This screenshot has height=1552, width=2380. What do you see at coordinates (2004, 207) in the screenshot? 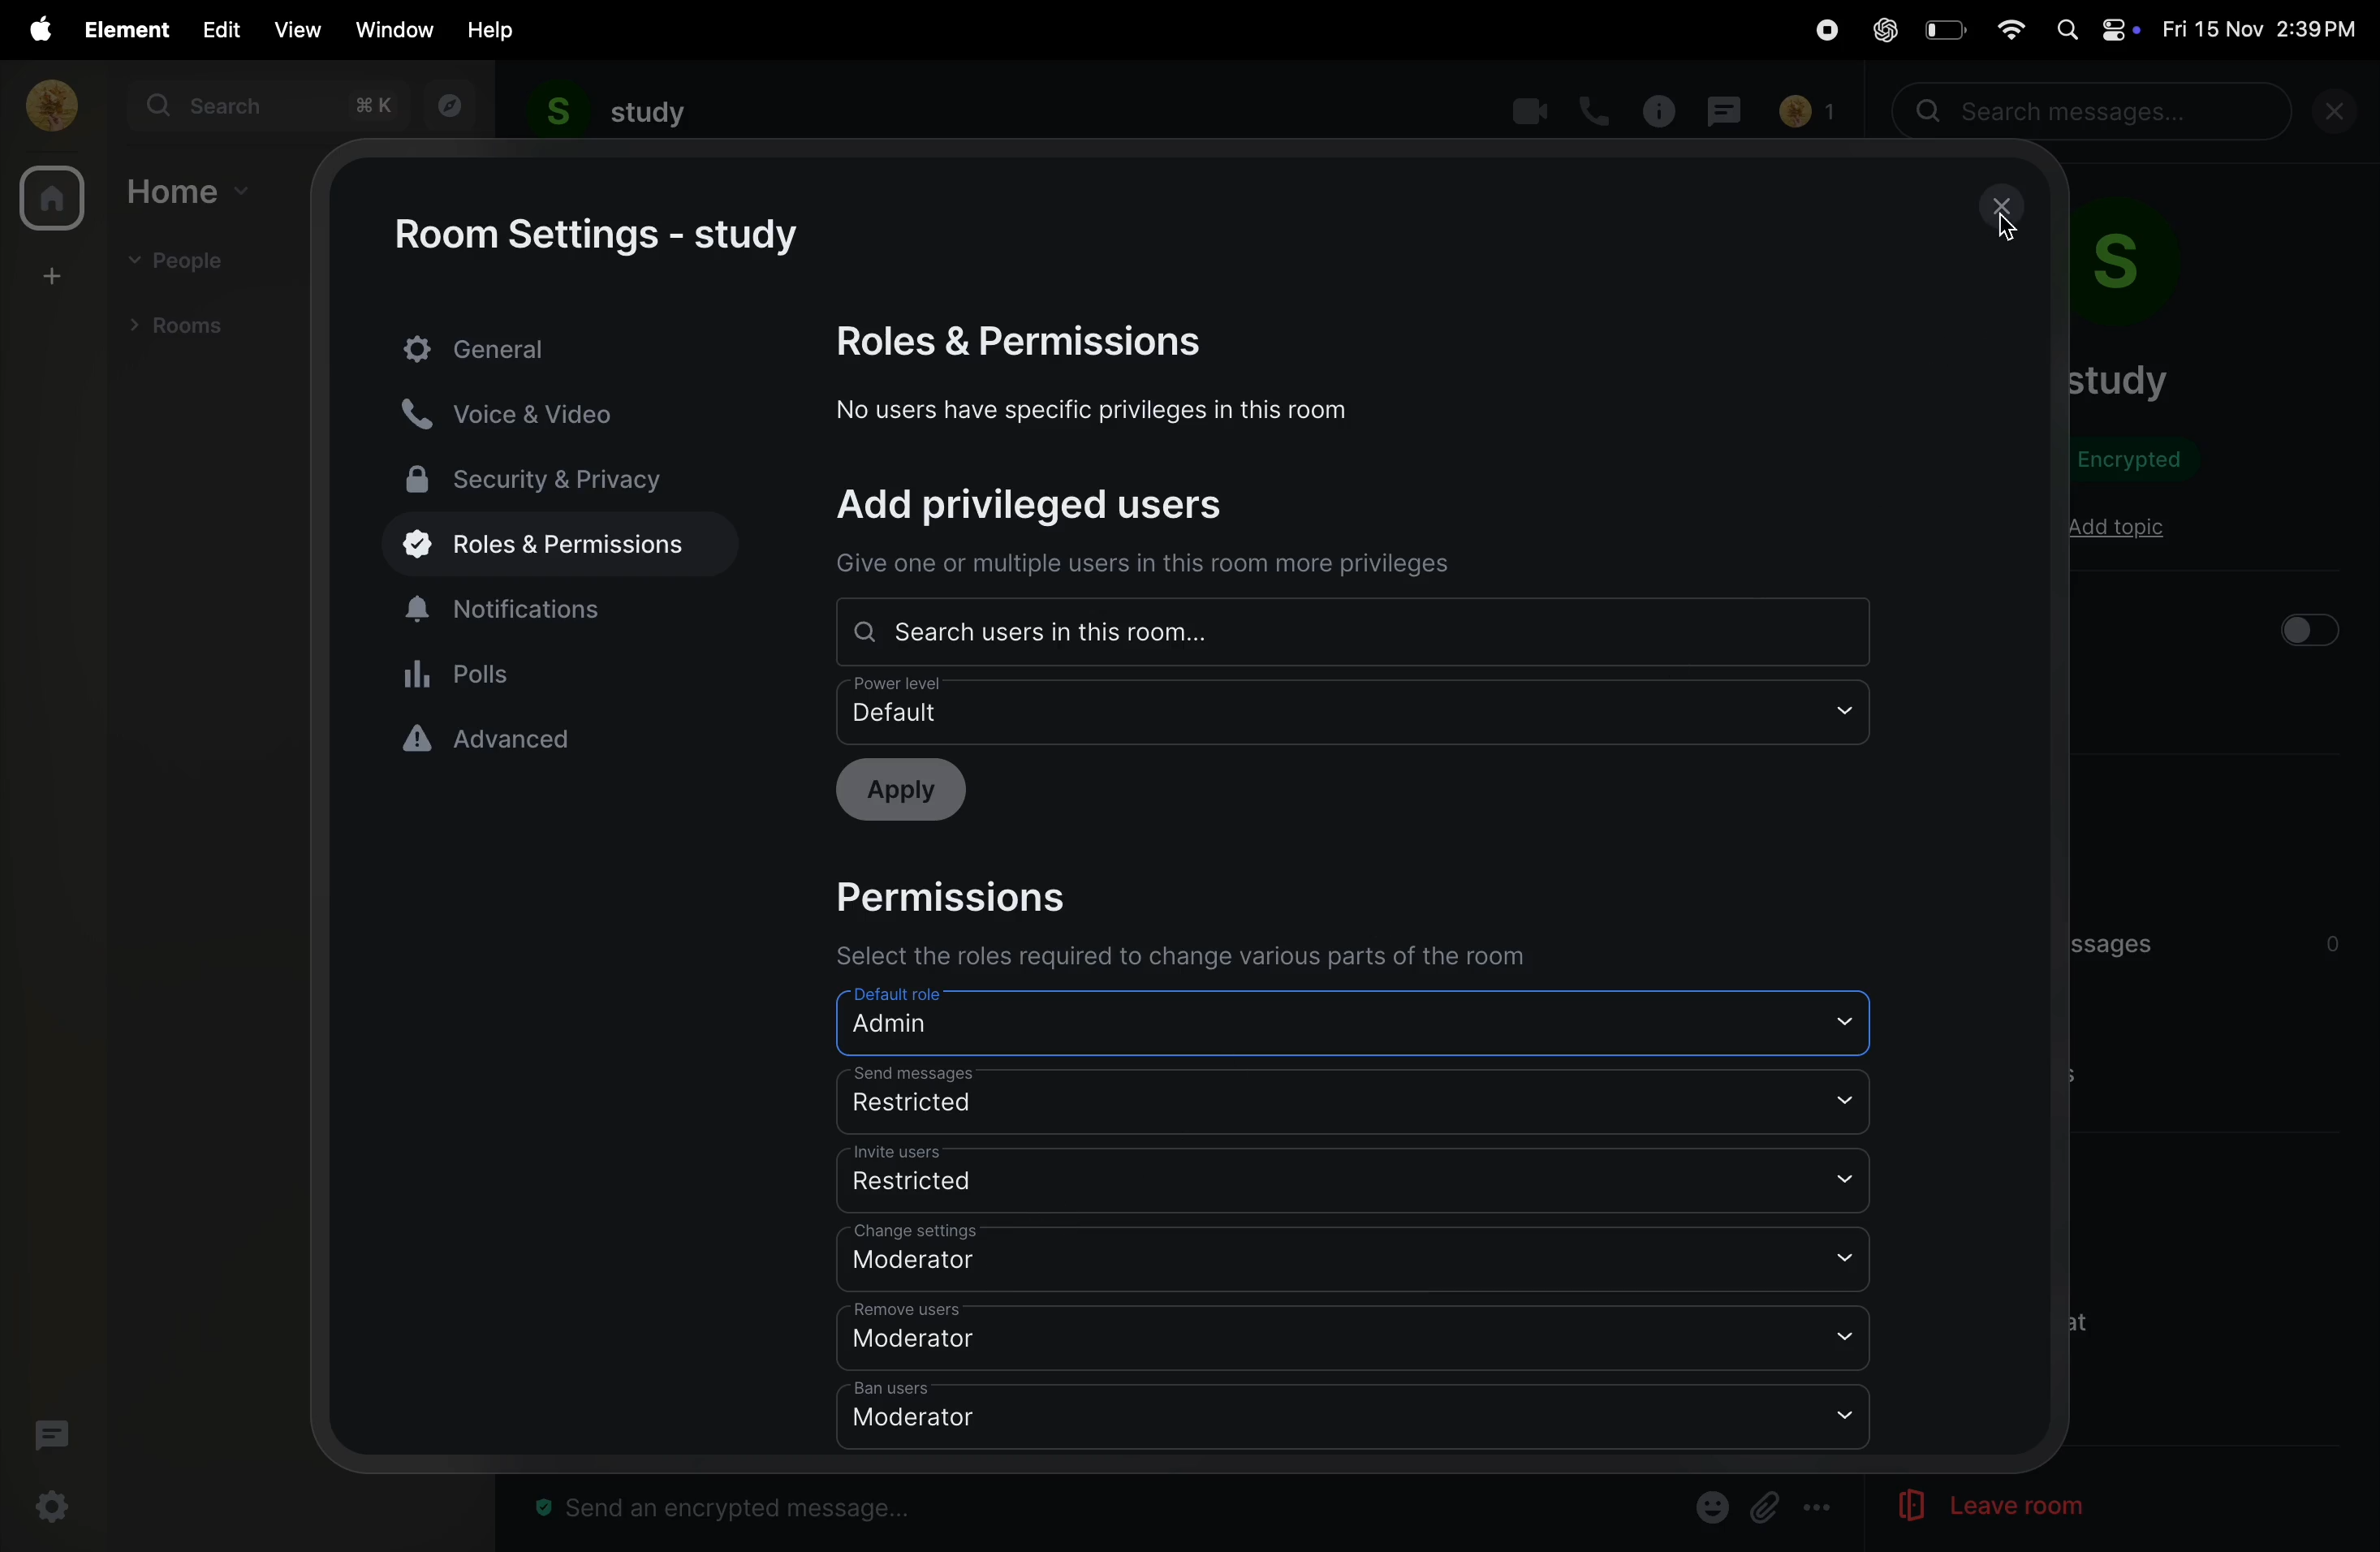
I see `close` at bounding box center [2004, 207].